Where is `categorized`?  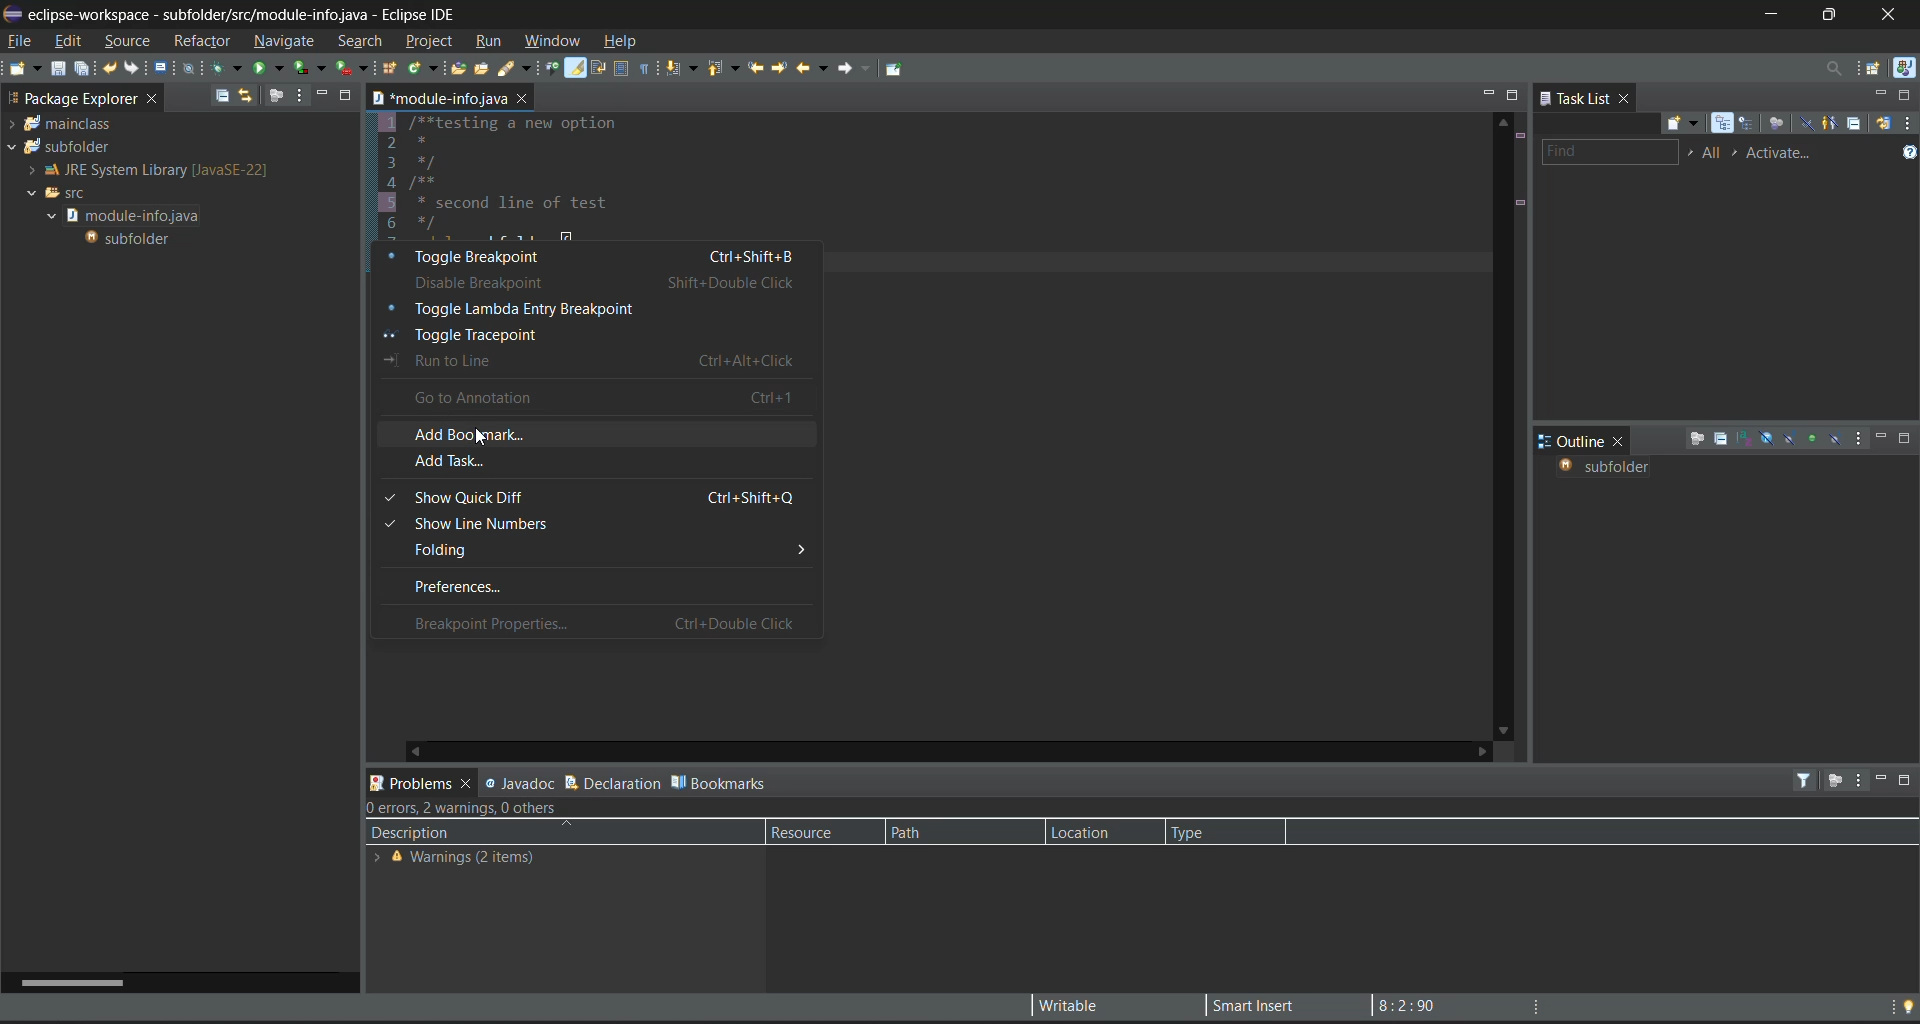 categorized is located at coordinates (1726, 124).